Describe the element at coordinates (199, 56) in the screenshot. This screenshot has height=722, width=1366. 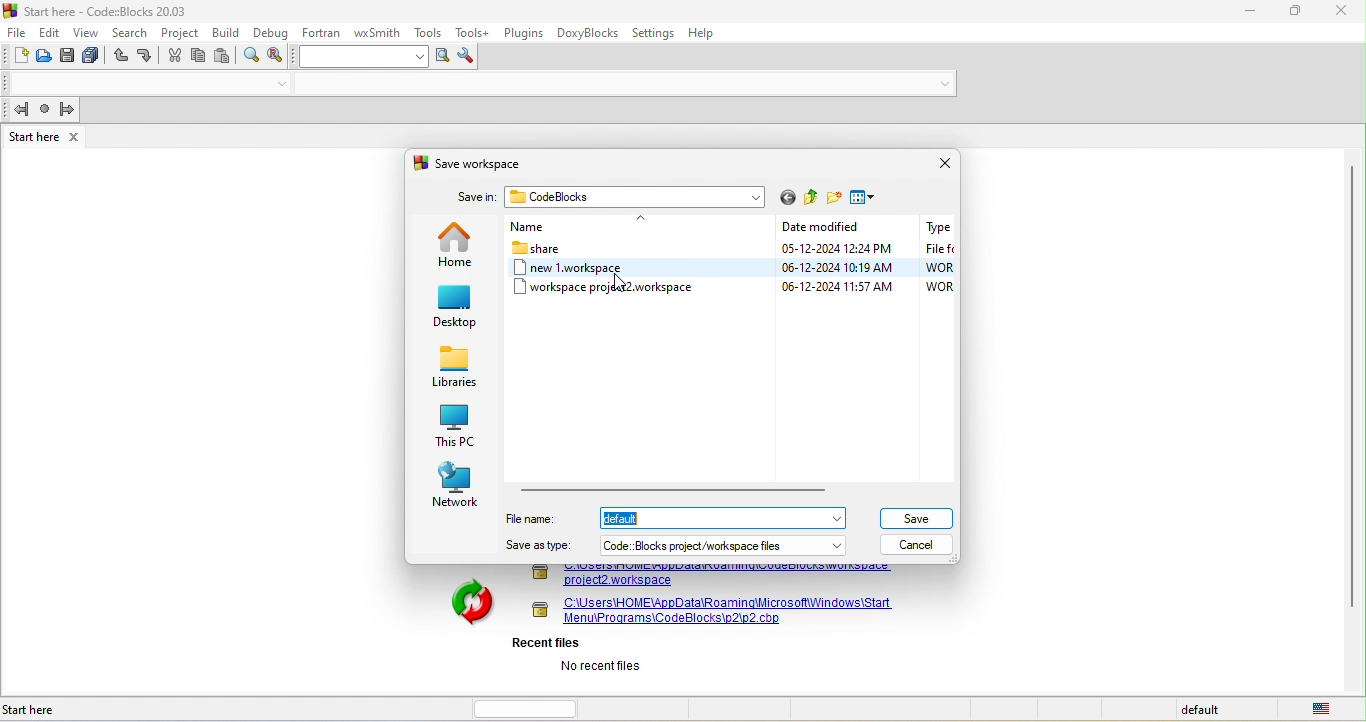
I see `copy` at that location.